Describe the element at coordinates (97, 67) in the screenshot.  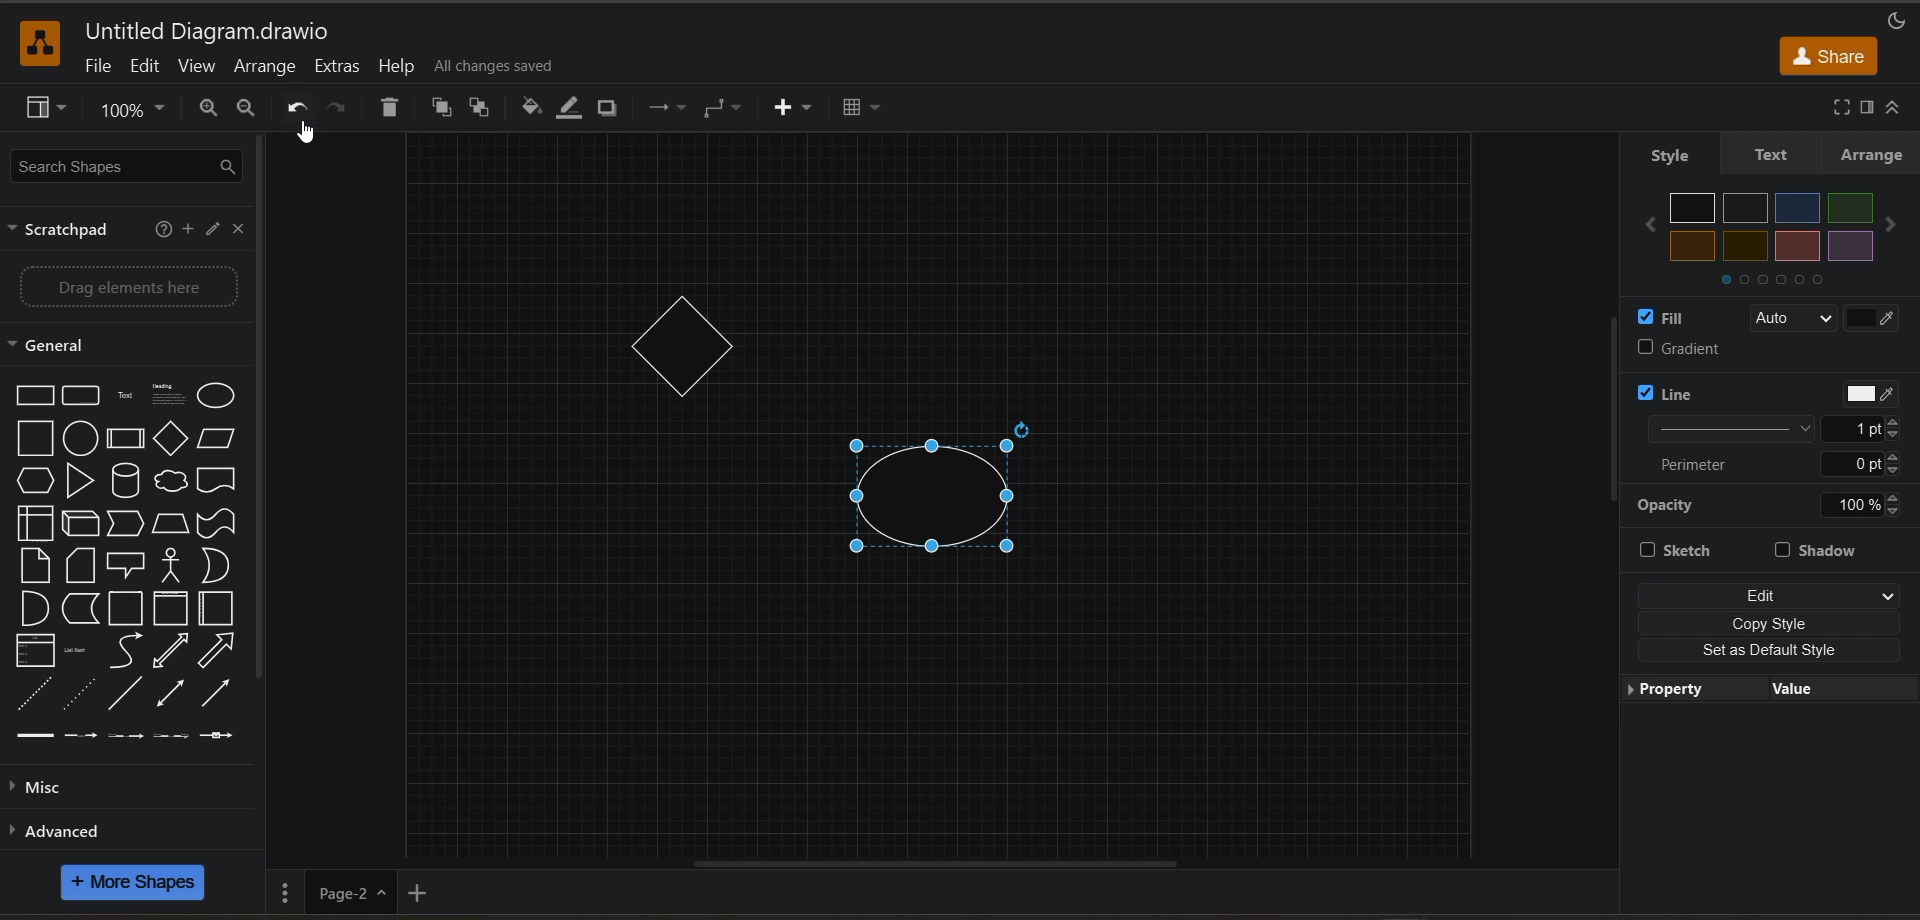
I see `file` at that location.